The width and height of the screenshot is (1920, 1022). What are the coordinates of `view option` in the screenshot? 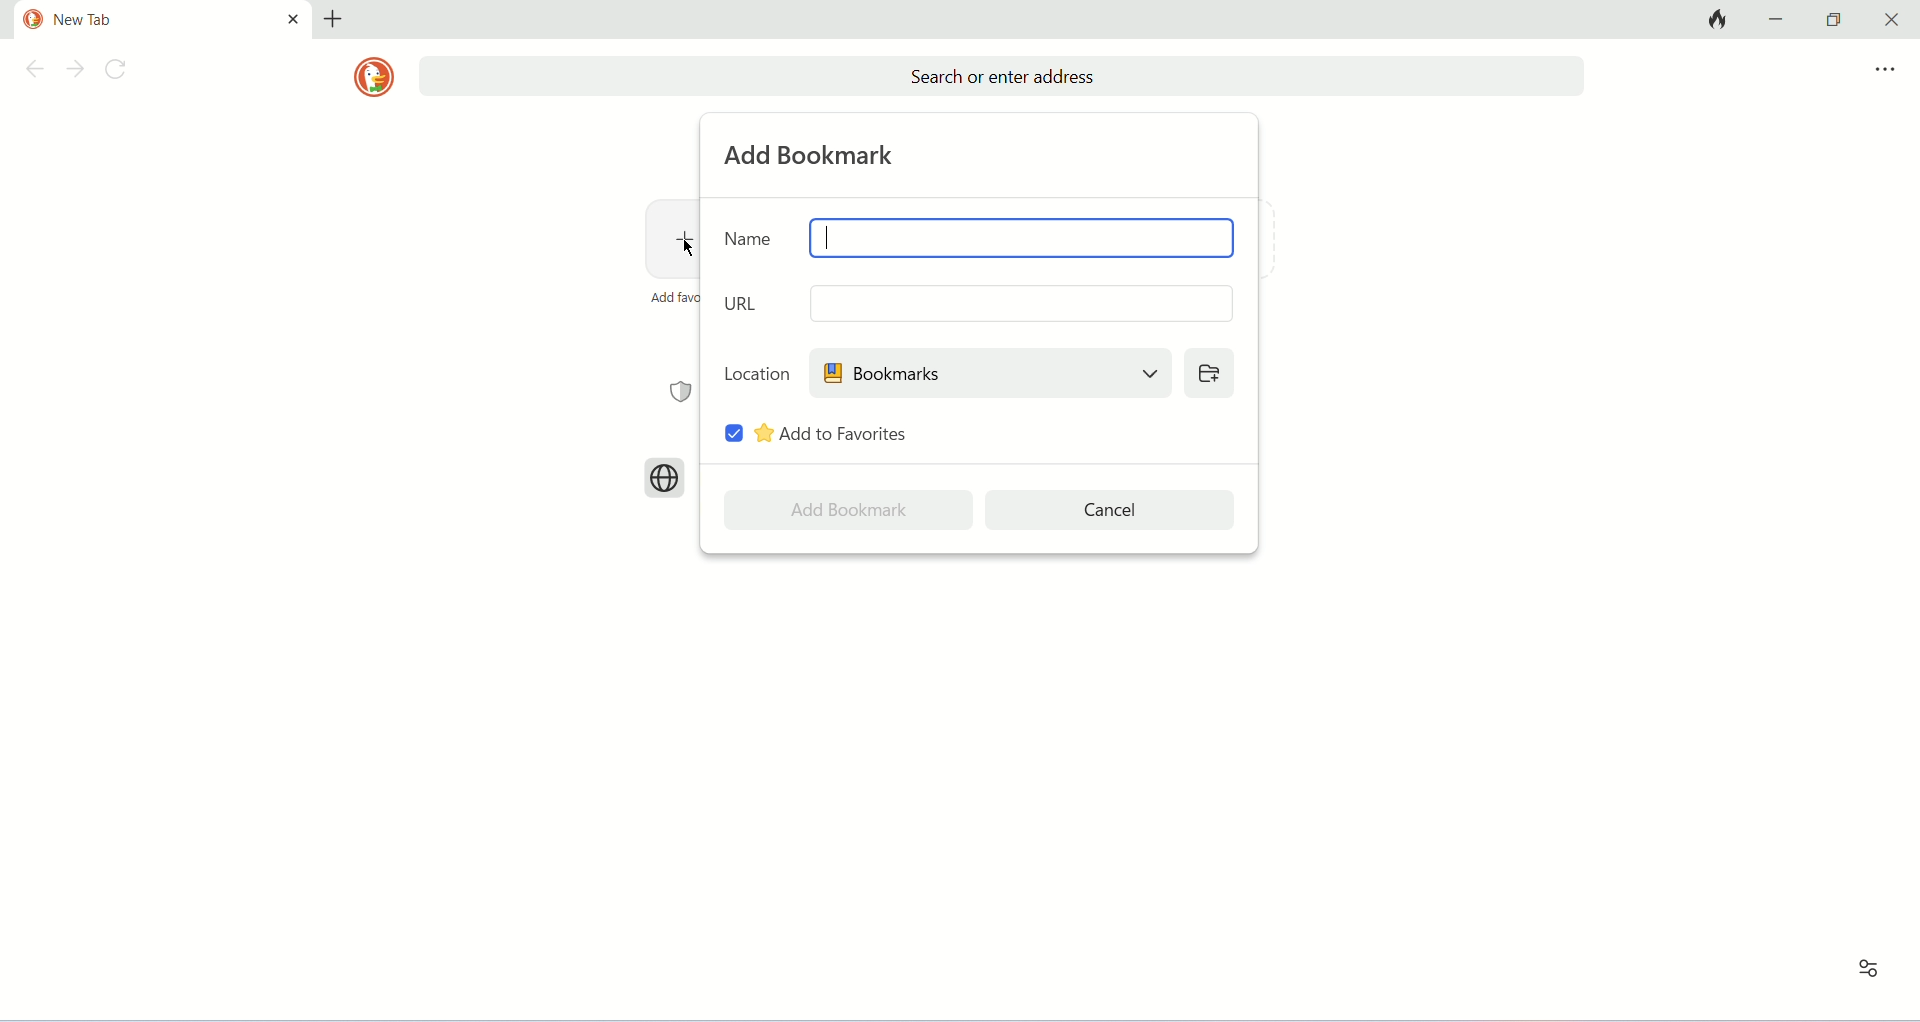 It's located at (1869, 969).